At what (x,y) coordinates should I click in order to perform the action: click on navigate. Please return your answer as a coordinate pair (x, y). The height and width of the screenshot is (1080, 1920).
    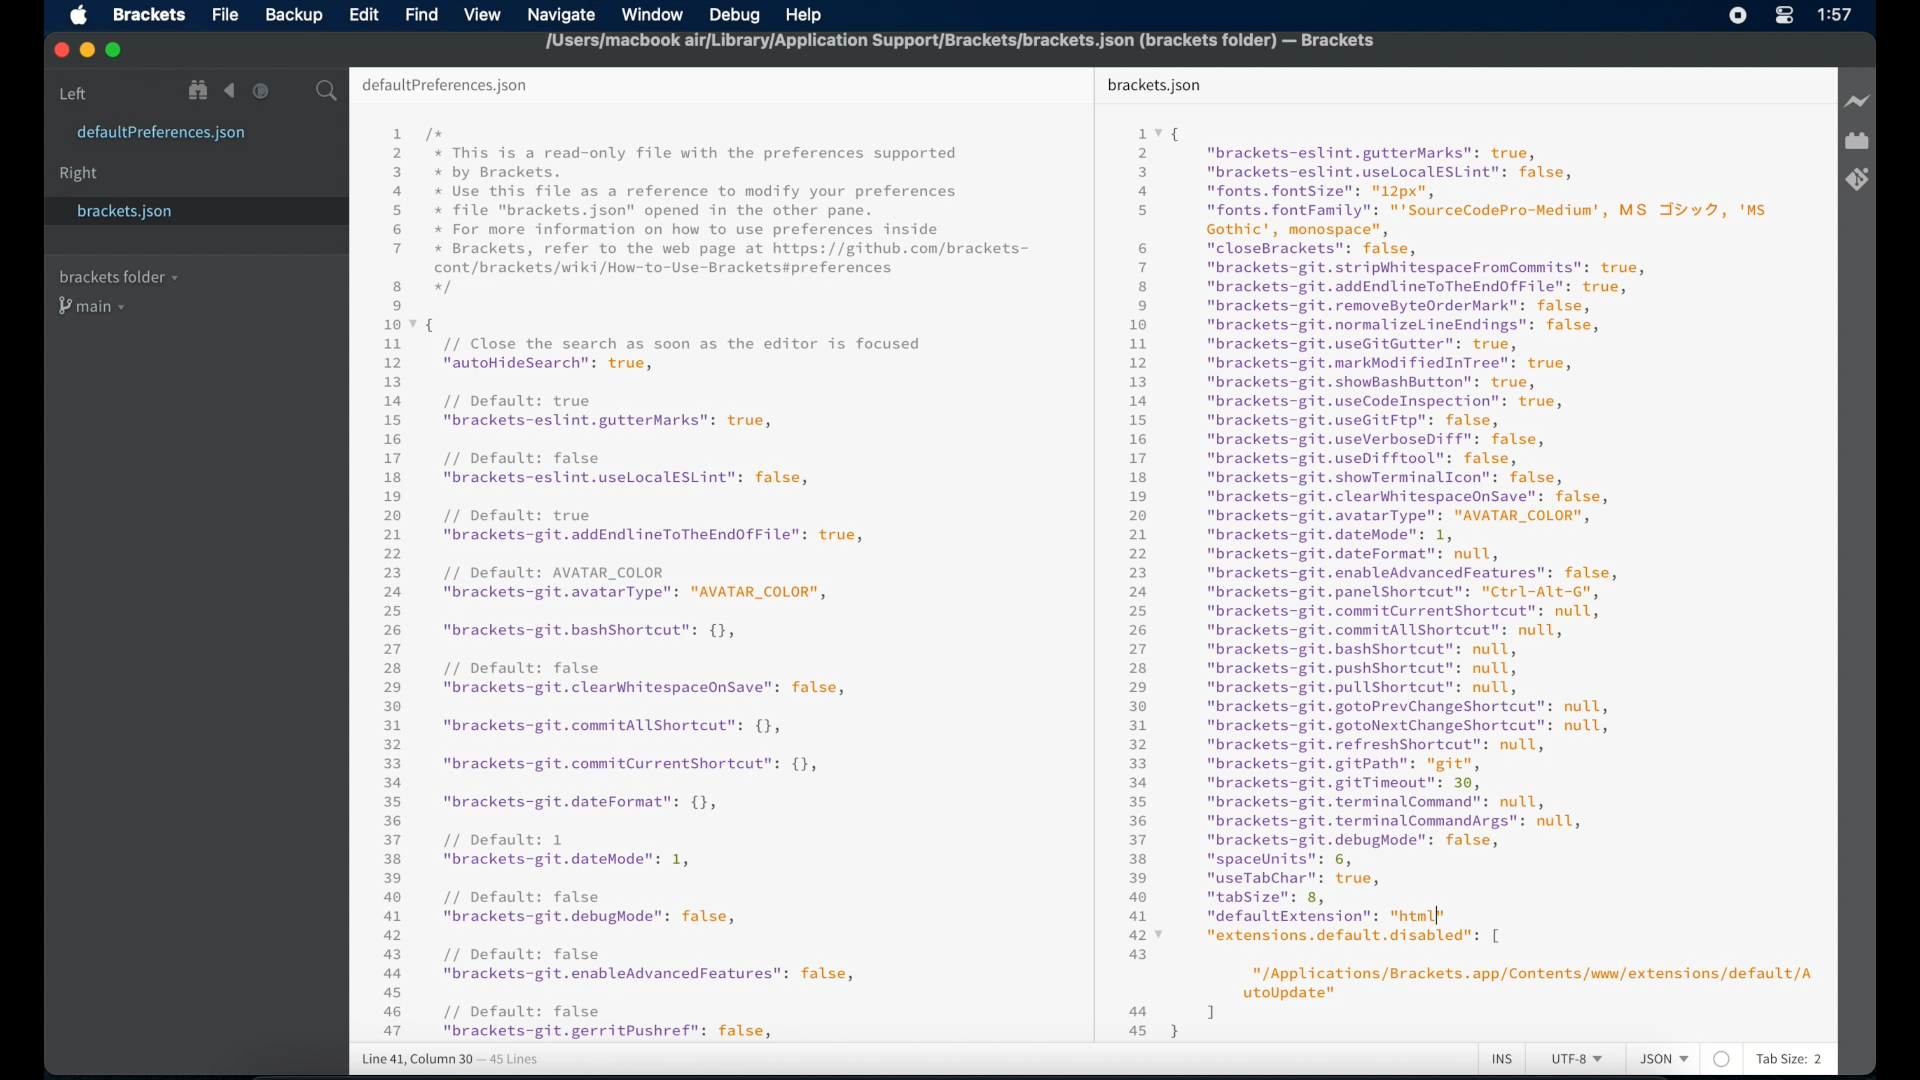
    Looking at the image, I should click on (566, 14).